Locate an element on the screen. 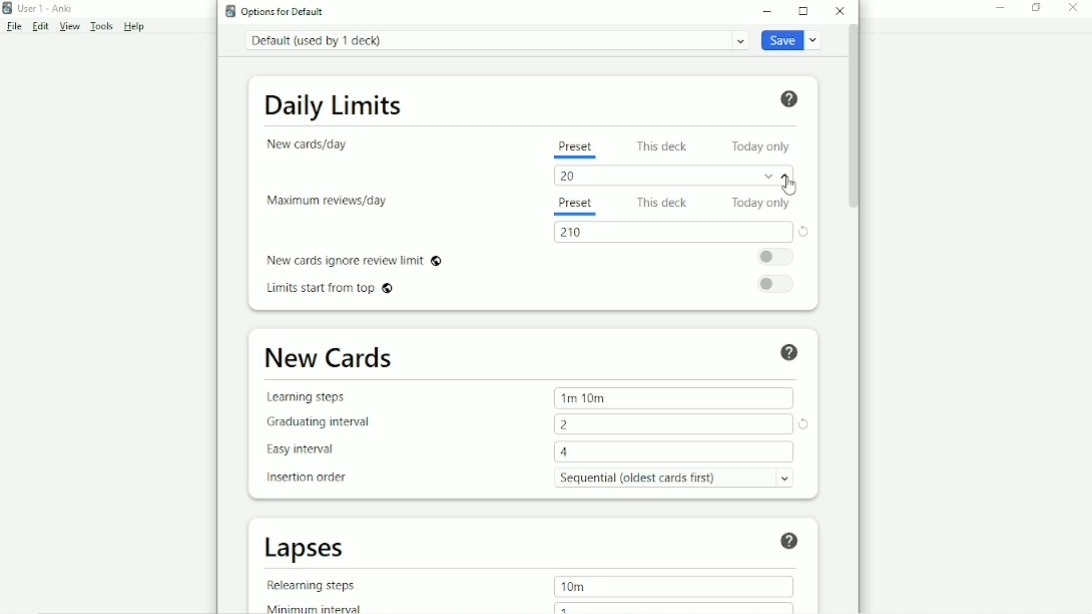 This screenshot has width=1092, height=614. 1m 10m is located at coordinates (584, 397).